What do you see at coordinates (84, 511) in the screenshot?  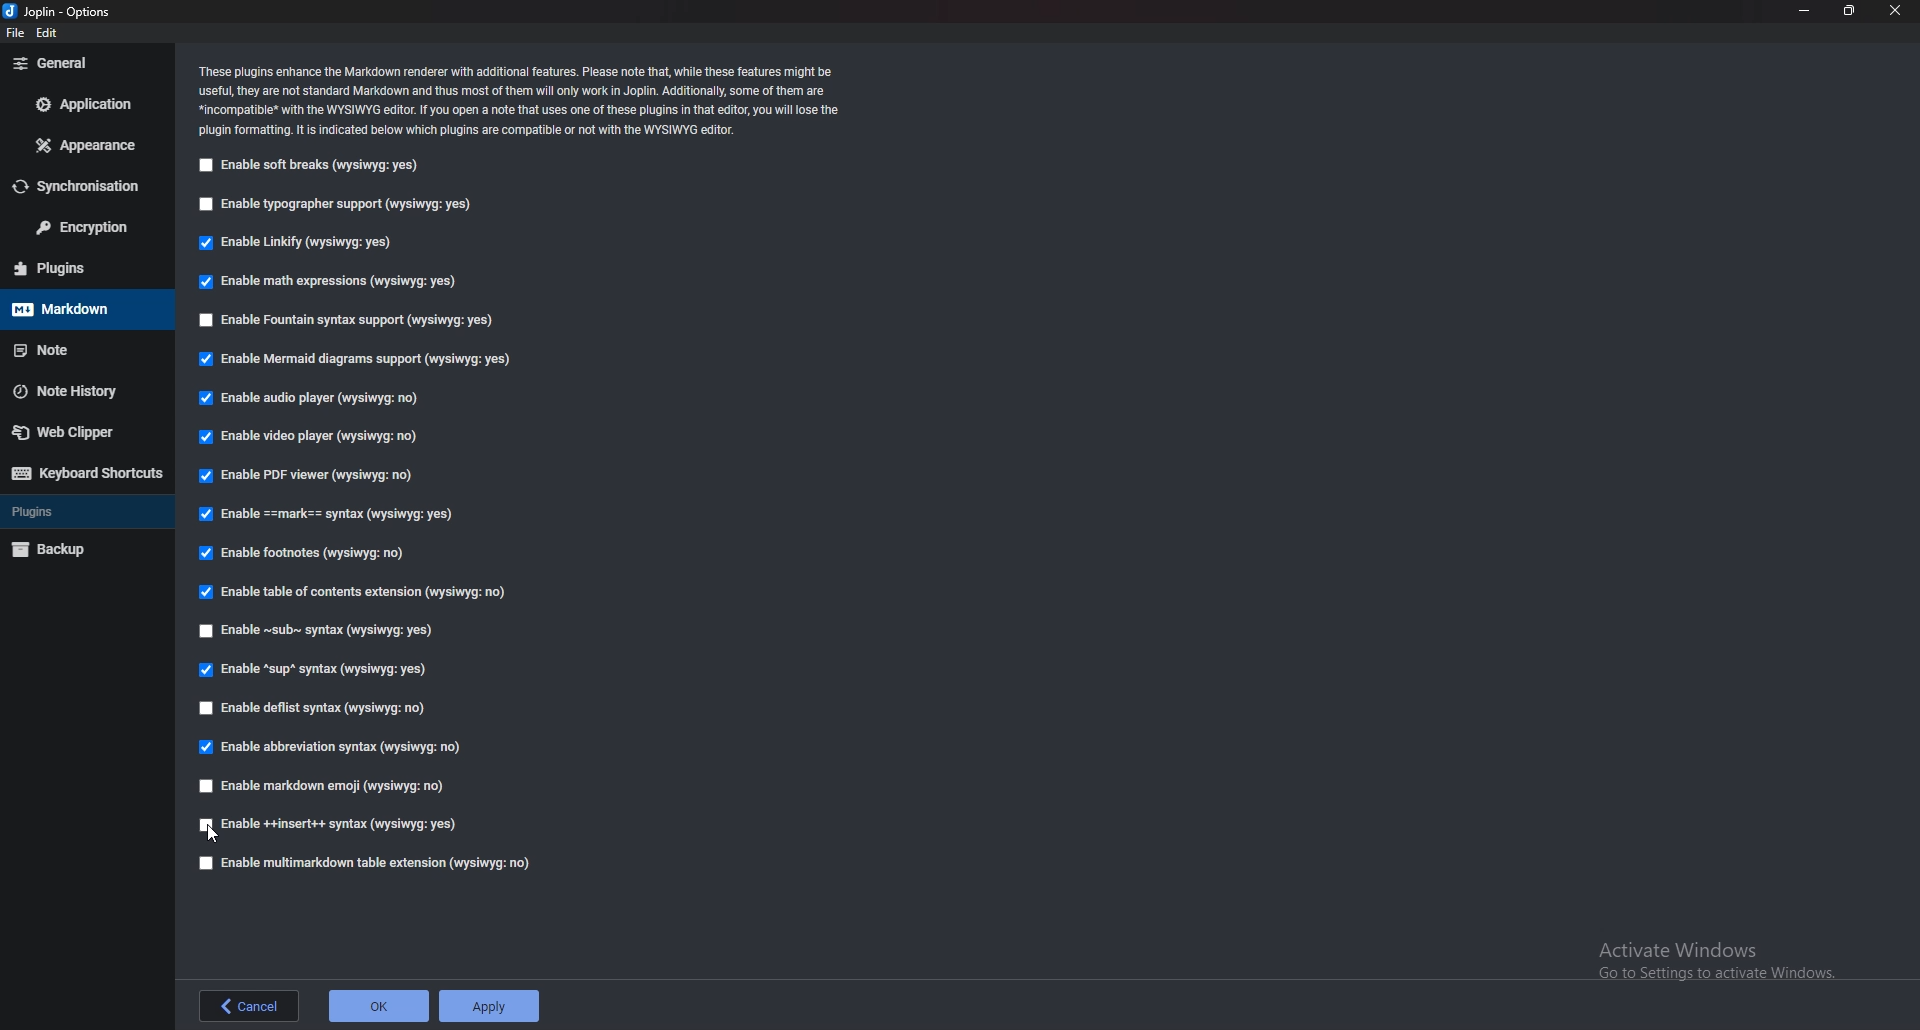 I see `plugins` at bounding box center [84, 511].